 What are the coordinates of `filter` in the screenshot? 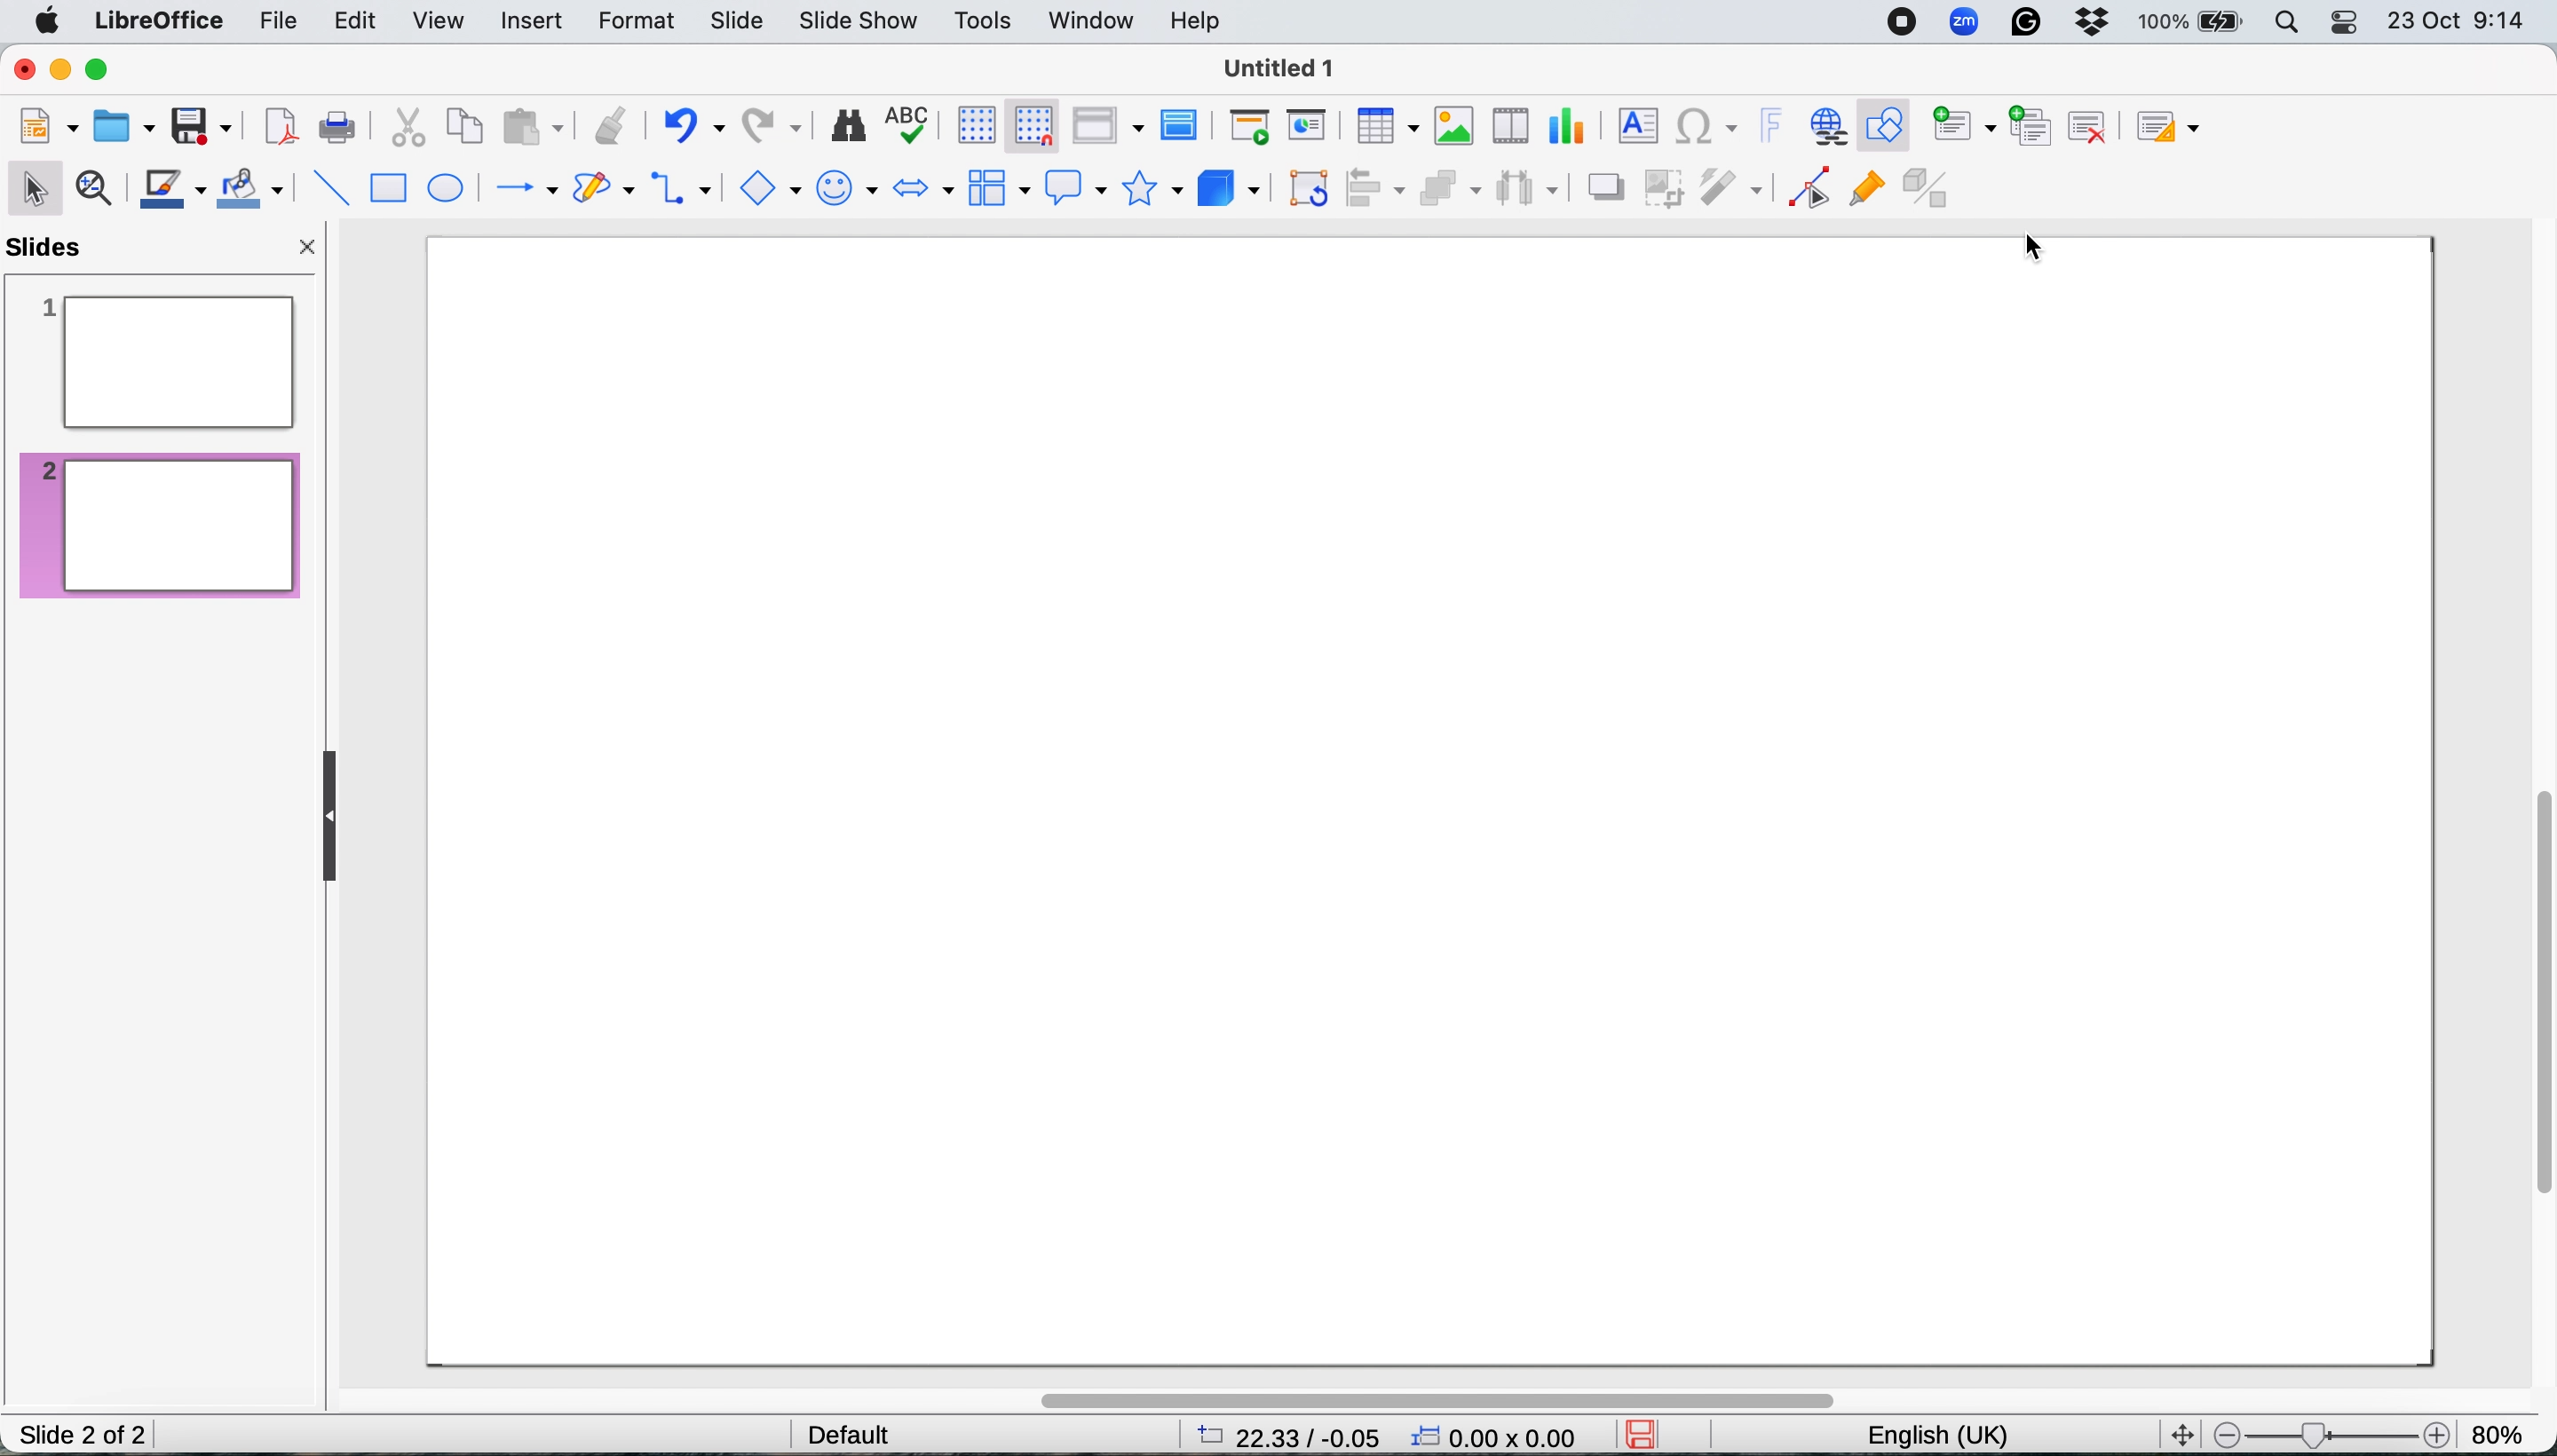 It's located at (1728, 186).